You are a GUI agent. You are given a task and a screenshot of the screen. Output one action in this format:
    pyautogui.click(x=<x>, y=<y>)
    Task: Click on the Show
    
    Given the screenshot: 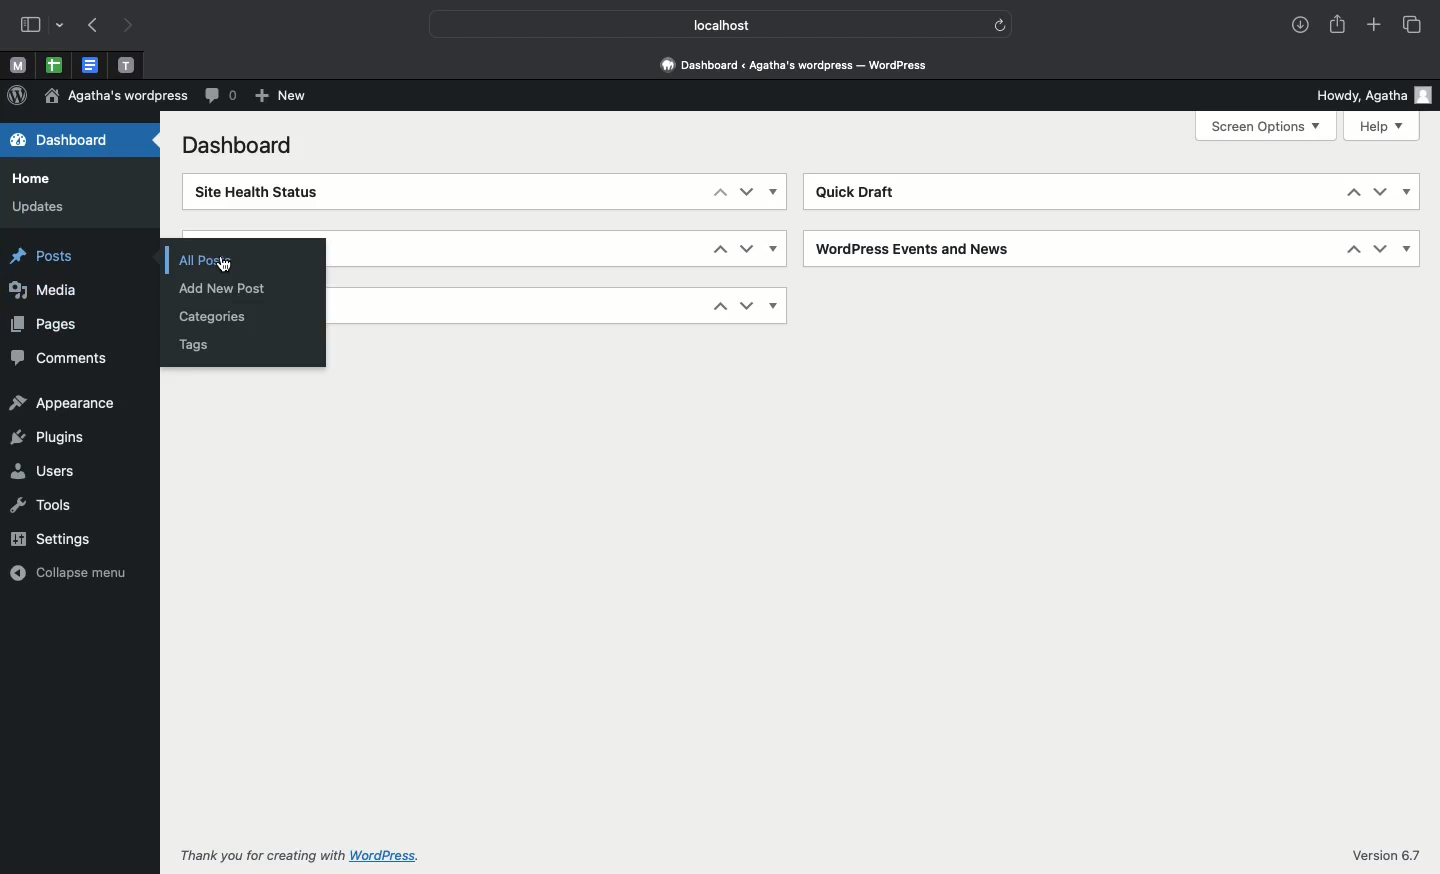 What is the action you would take?
    pyautogui.click(x=776, y=306)
    